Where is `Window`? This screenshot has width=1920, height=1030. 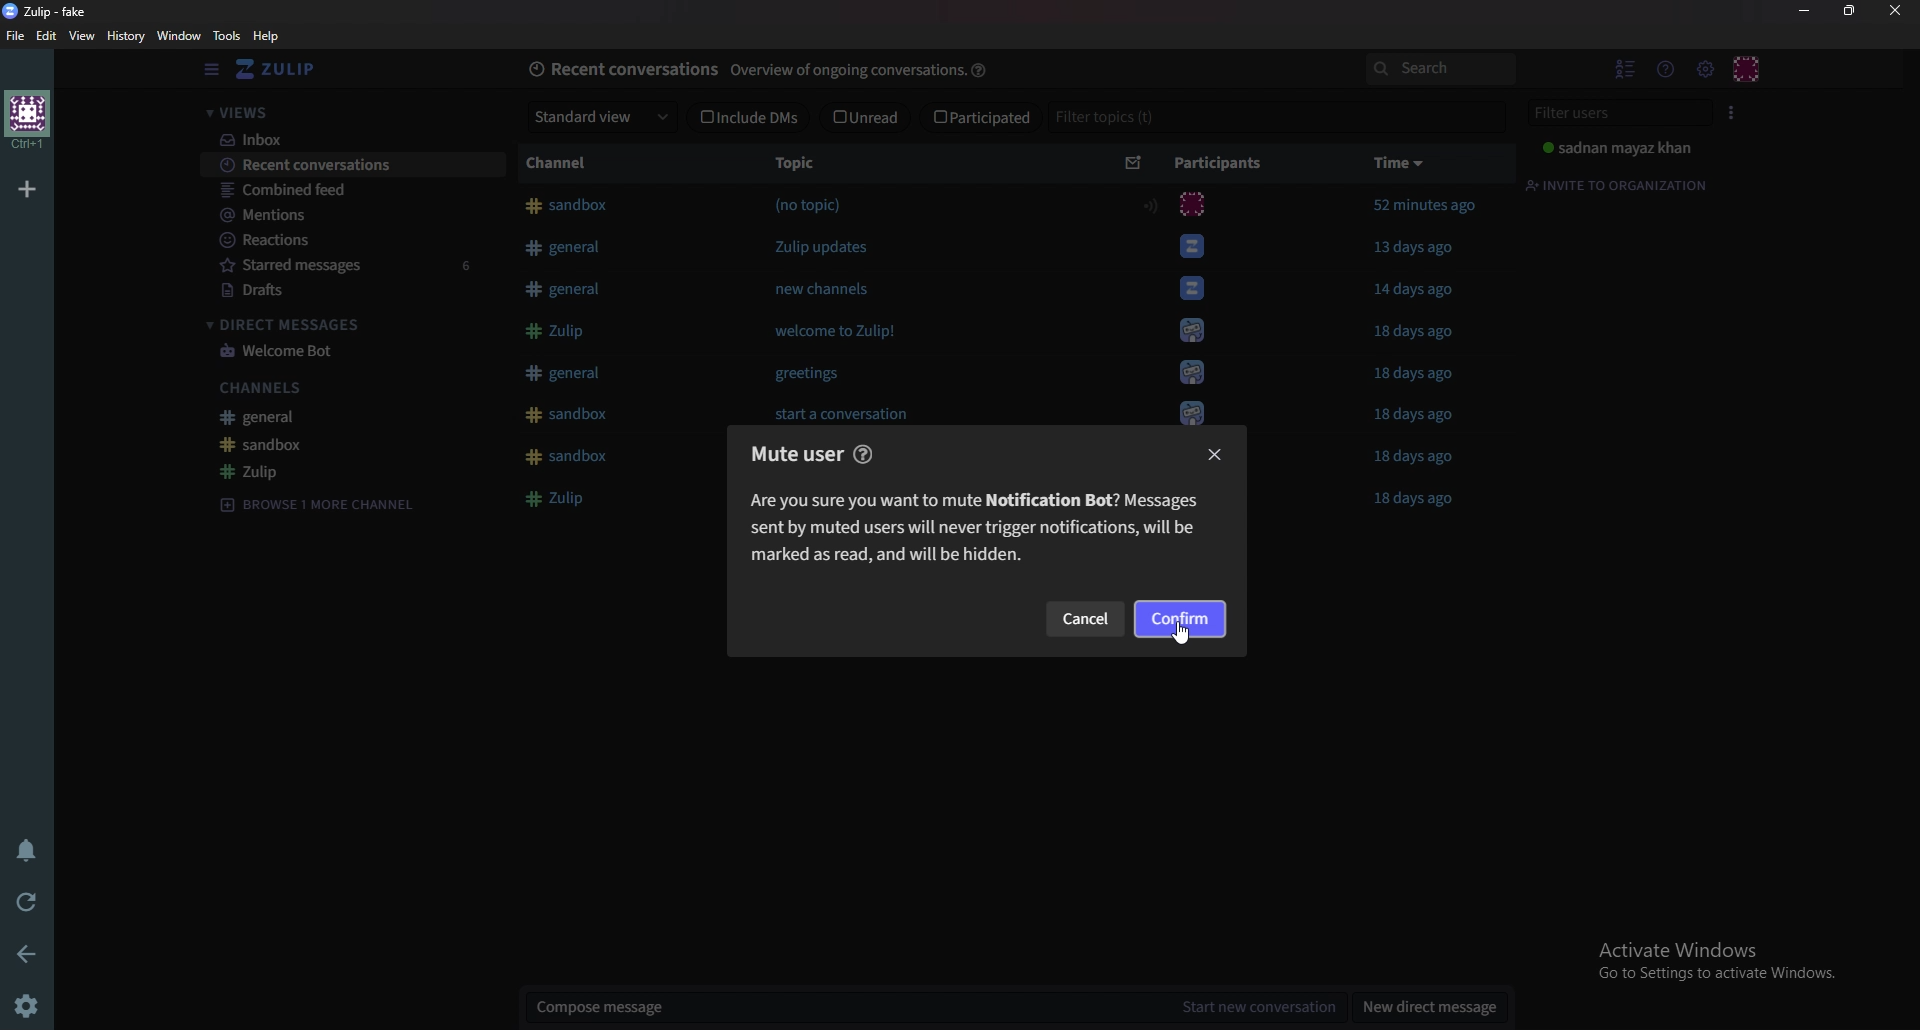 Window is located at coordinates (181, 36).